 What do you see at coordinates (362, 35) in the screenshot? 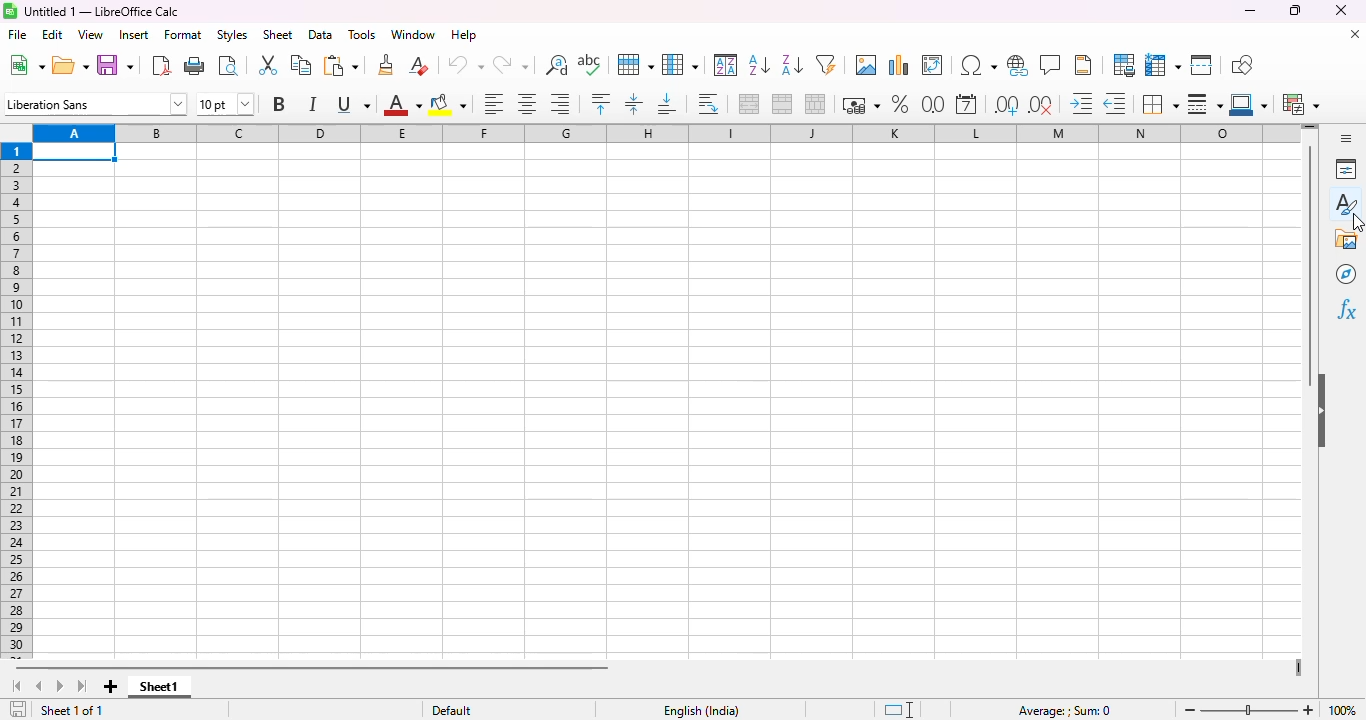
I see `tools` at bounding box center [362, 35].